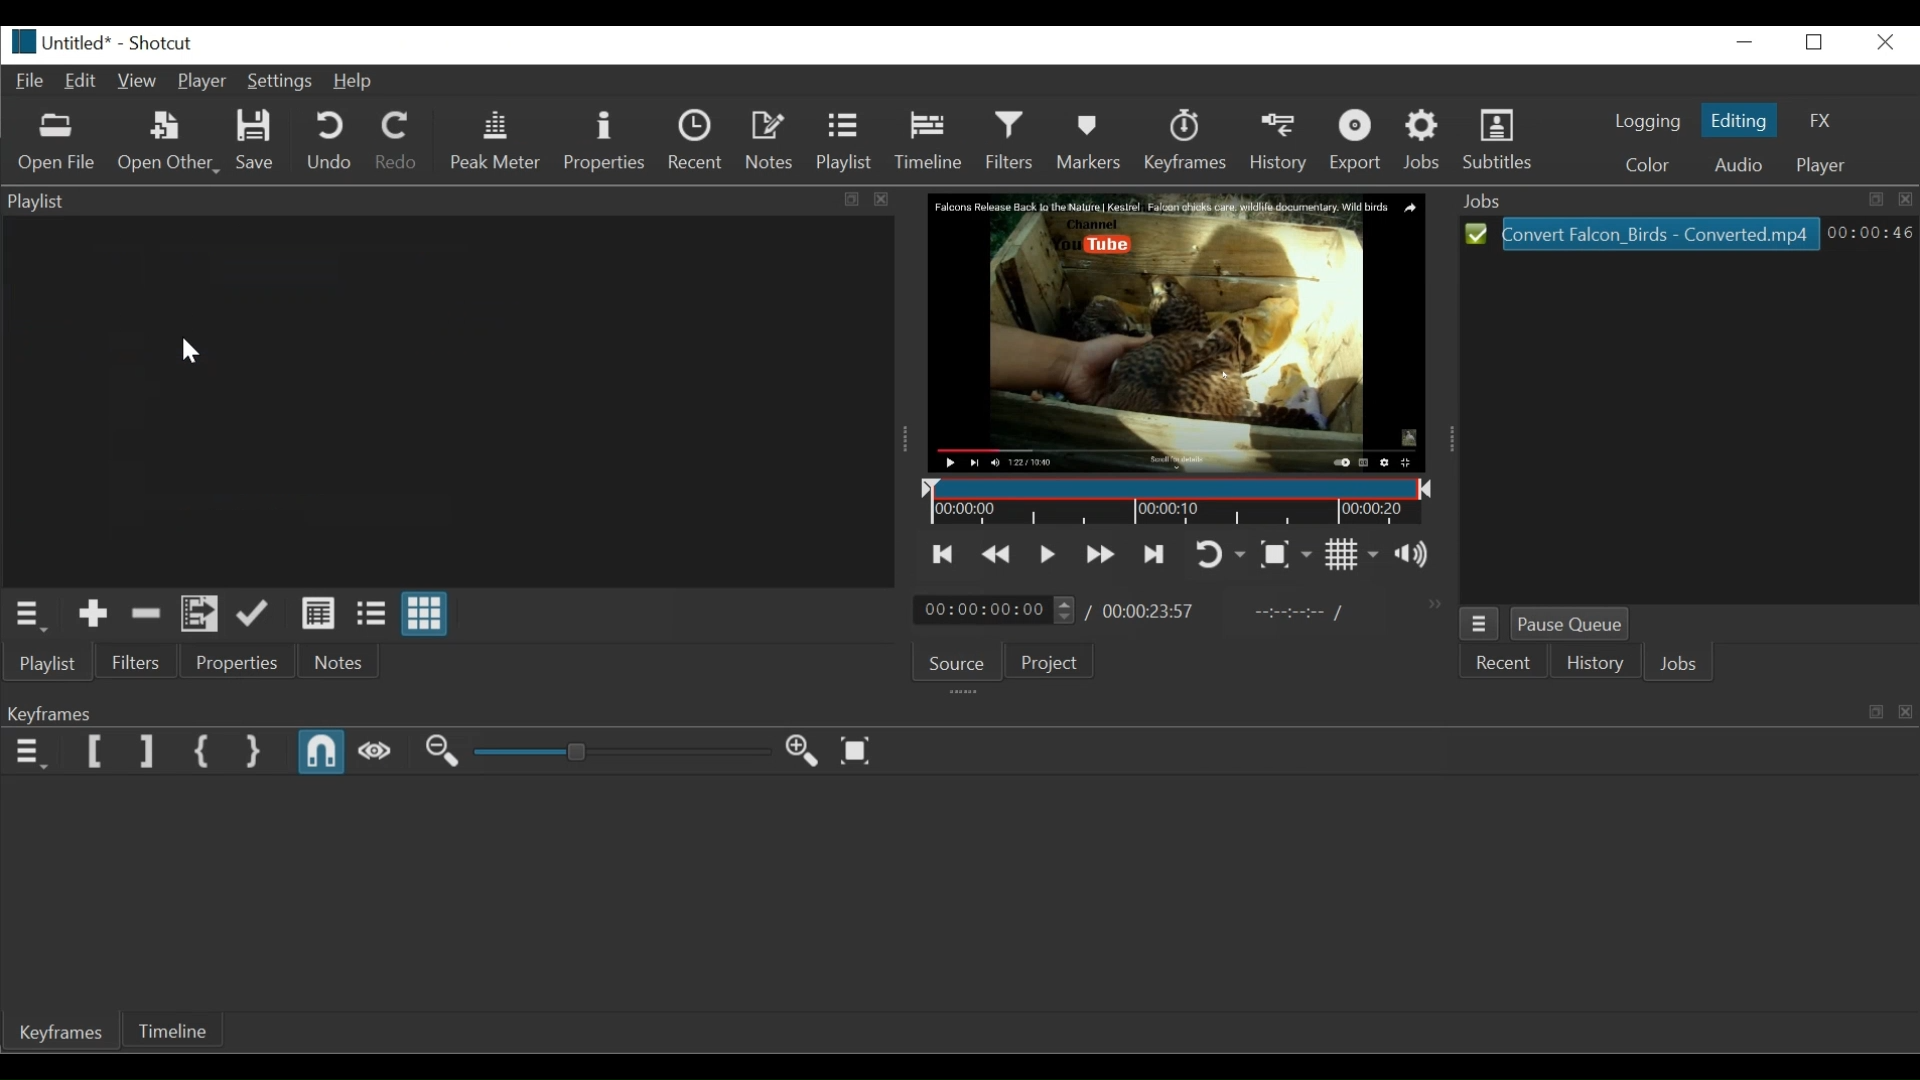 Image resolution: width=1920 pixels, height=1080 pixels. Describe the element at coordinates (961, 663) in the screenshot. I see `Source` at that location.